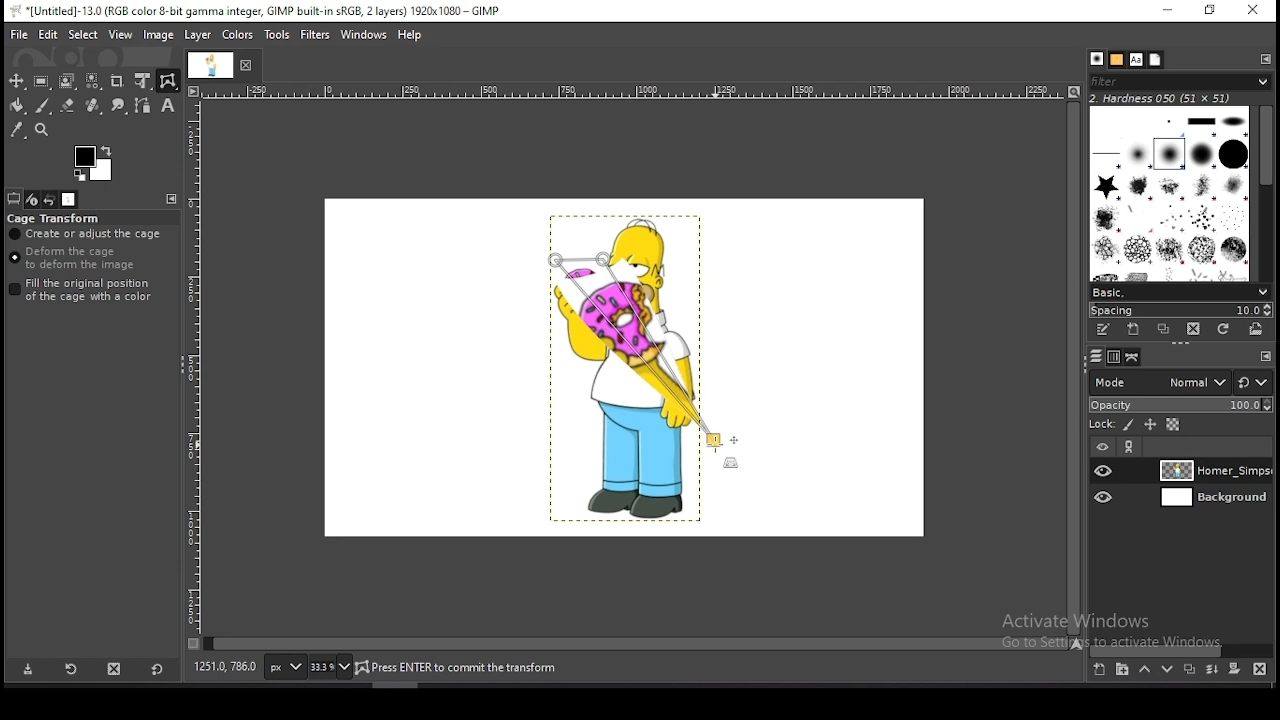 This screenshot has width=1280, height=720. I want to click on duplicate brush, so click(1168, 331).